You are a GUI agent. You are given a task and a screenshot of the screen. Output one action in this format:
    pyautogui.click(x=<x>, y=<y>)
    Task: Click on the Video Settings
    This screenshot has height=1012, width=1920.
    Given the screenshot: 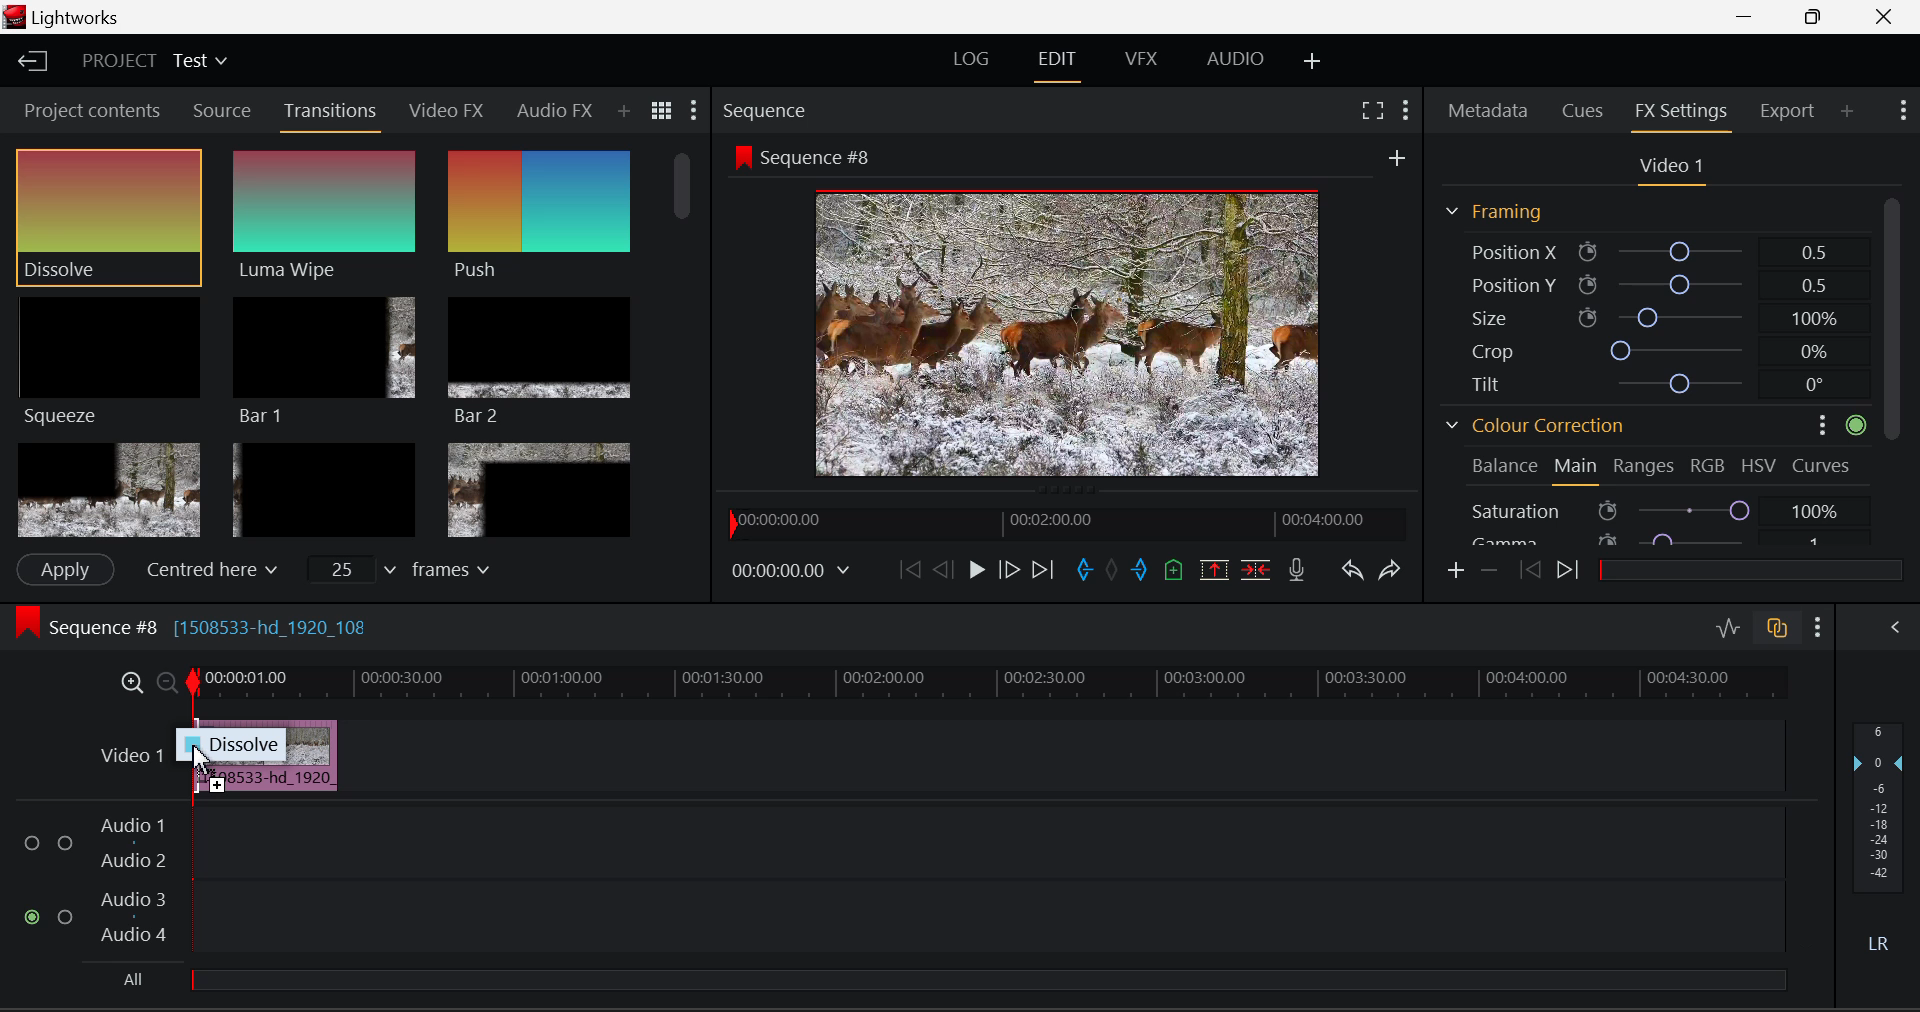 What is the action you would take?
    pyautogui.click(x=1668, y=168)
    